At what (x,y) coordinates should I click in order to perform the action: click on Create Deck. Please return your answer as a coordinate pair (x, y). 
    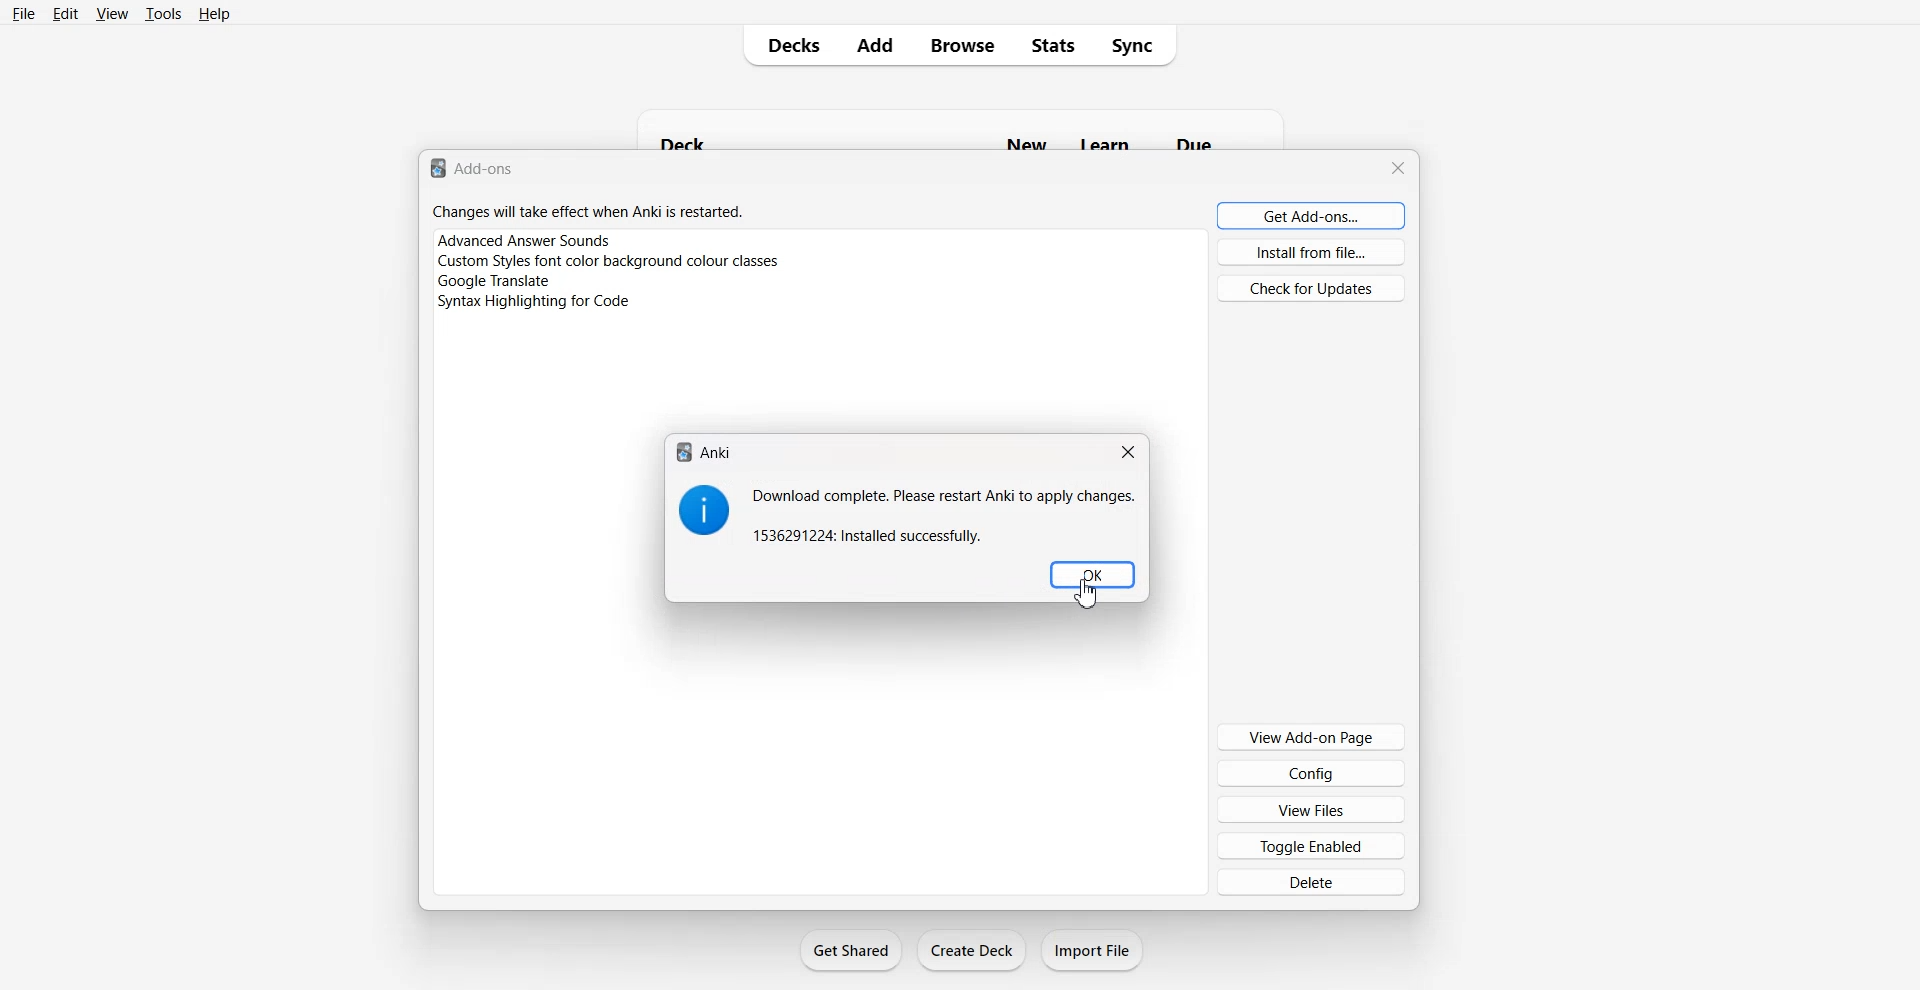
    Looking at the image, I should click on (971, 950).